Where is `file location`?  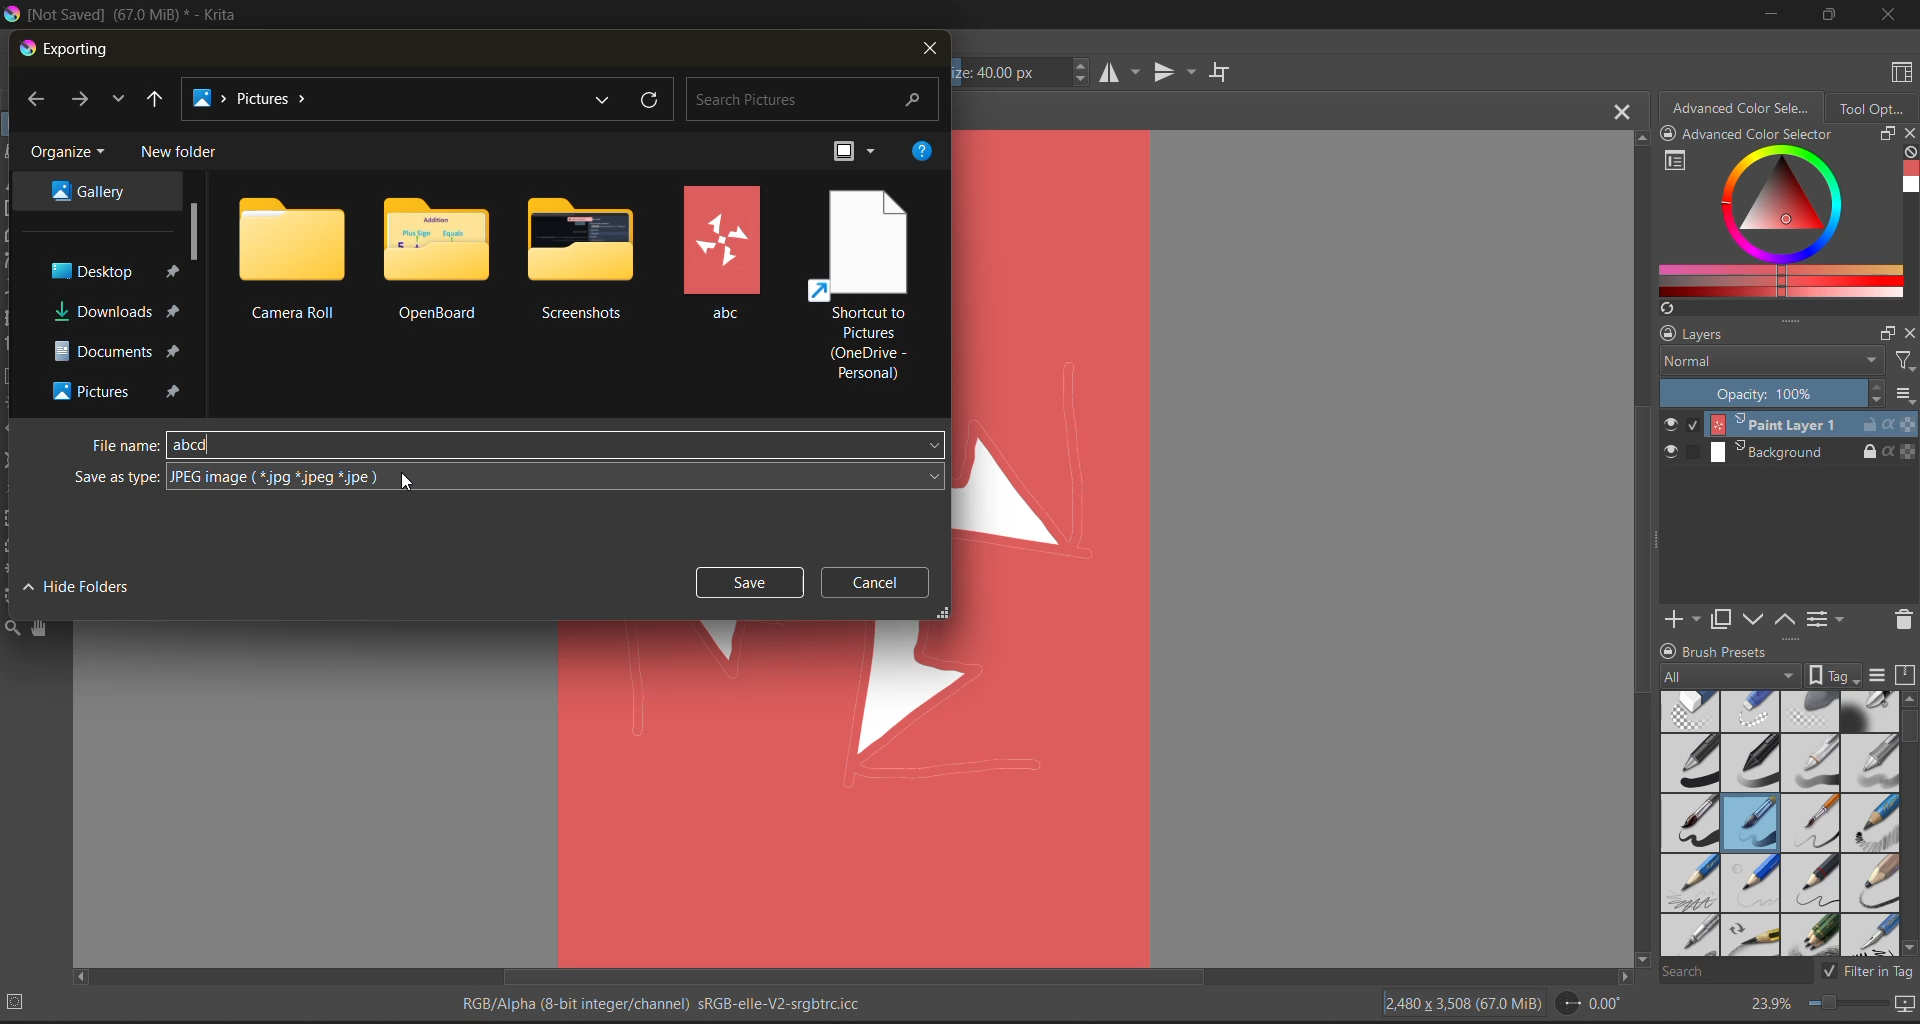
file location is located at coordinates (385, 97).